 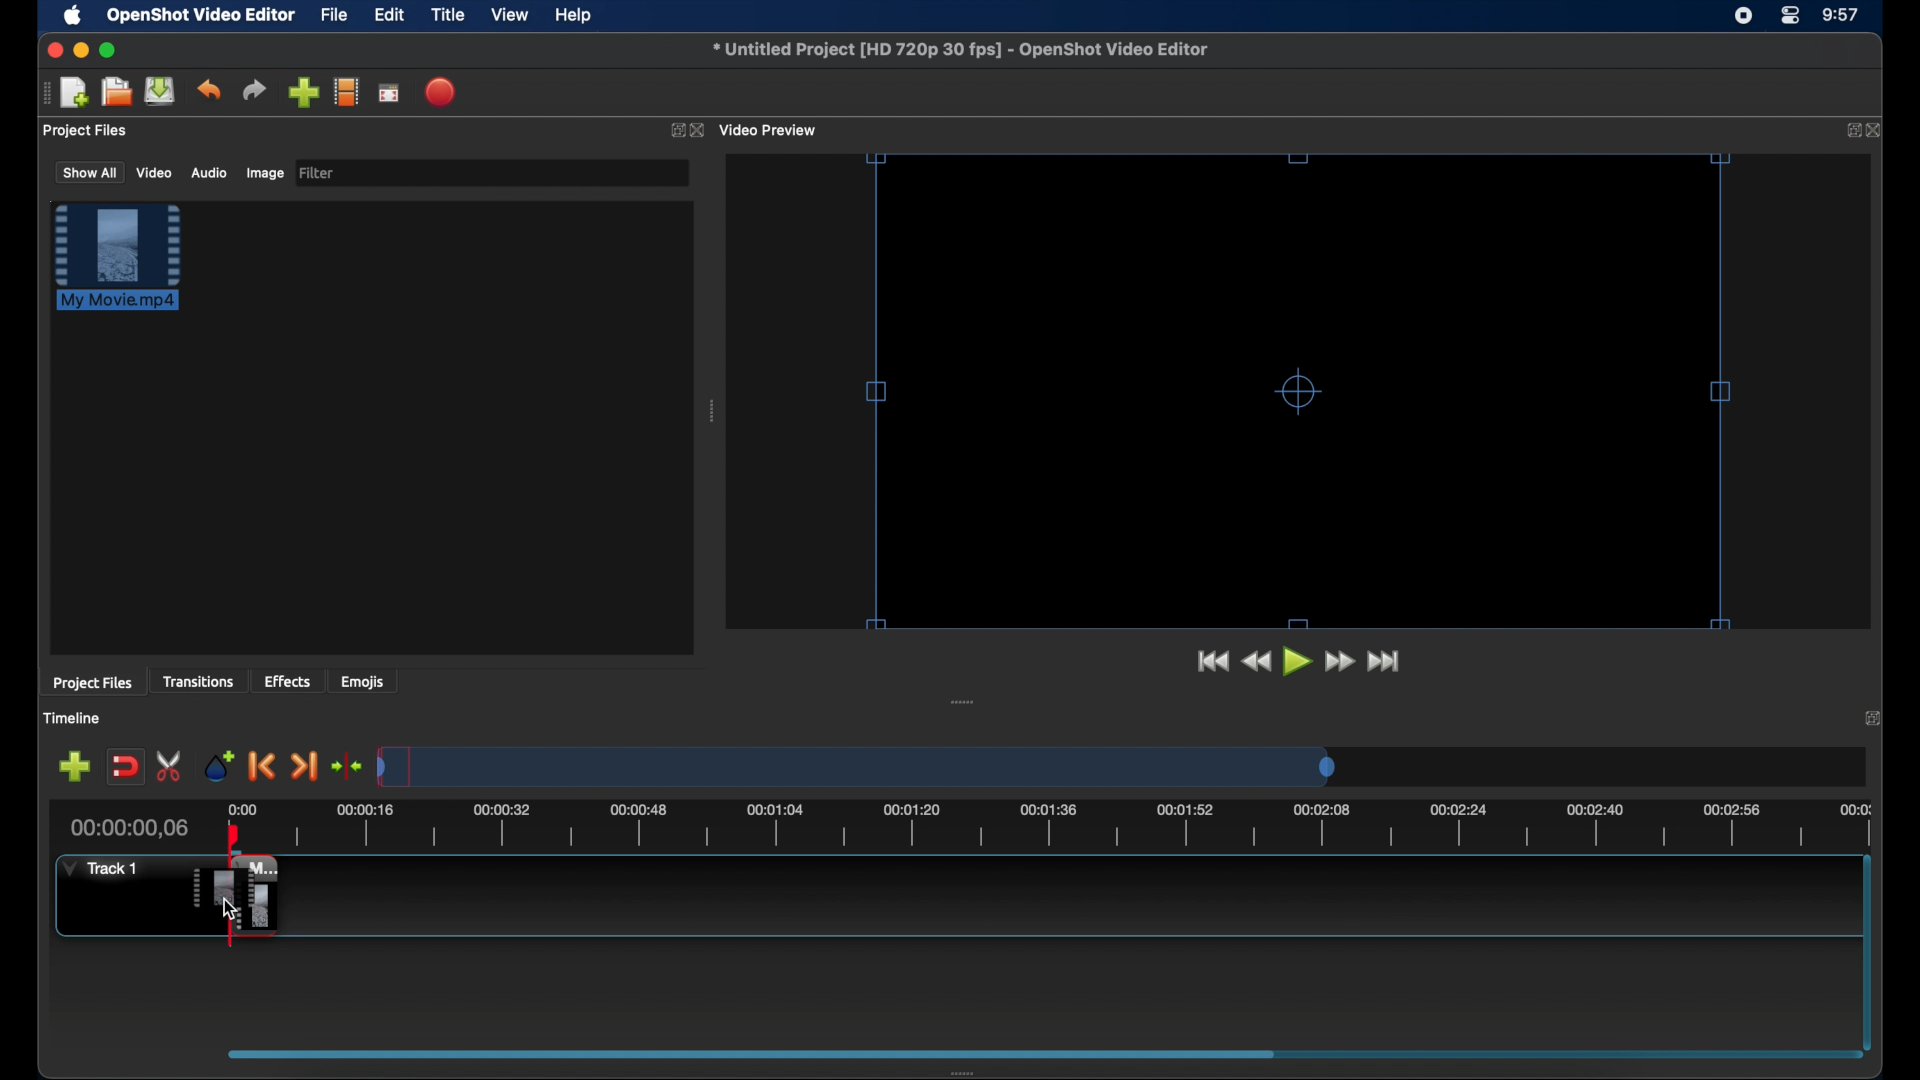 What do you see at coordinates (770, 131) in the screenshot?
I see `video preview` at bounding box center [770, 131].